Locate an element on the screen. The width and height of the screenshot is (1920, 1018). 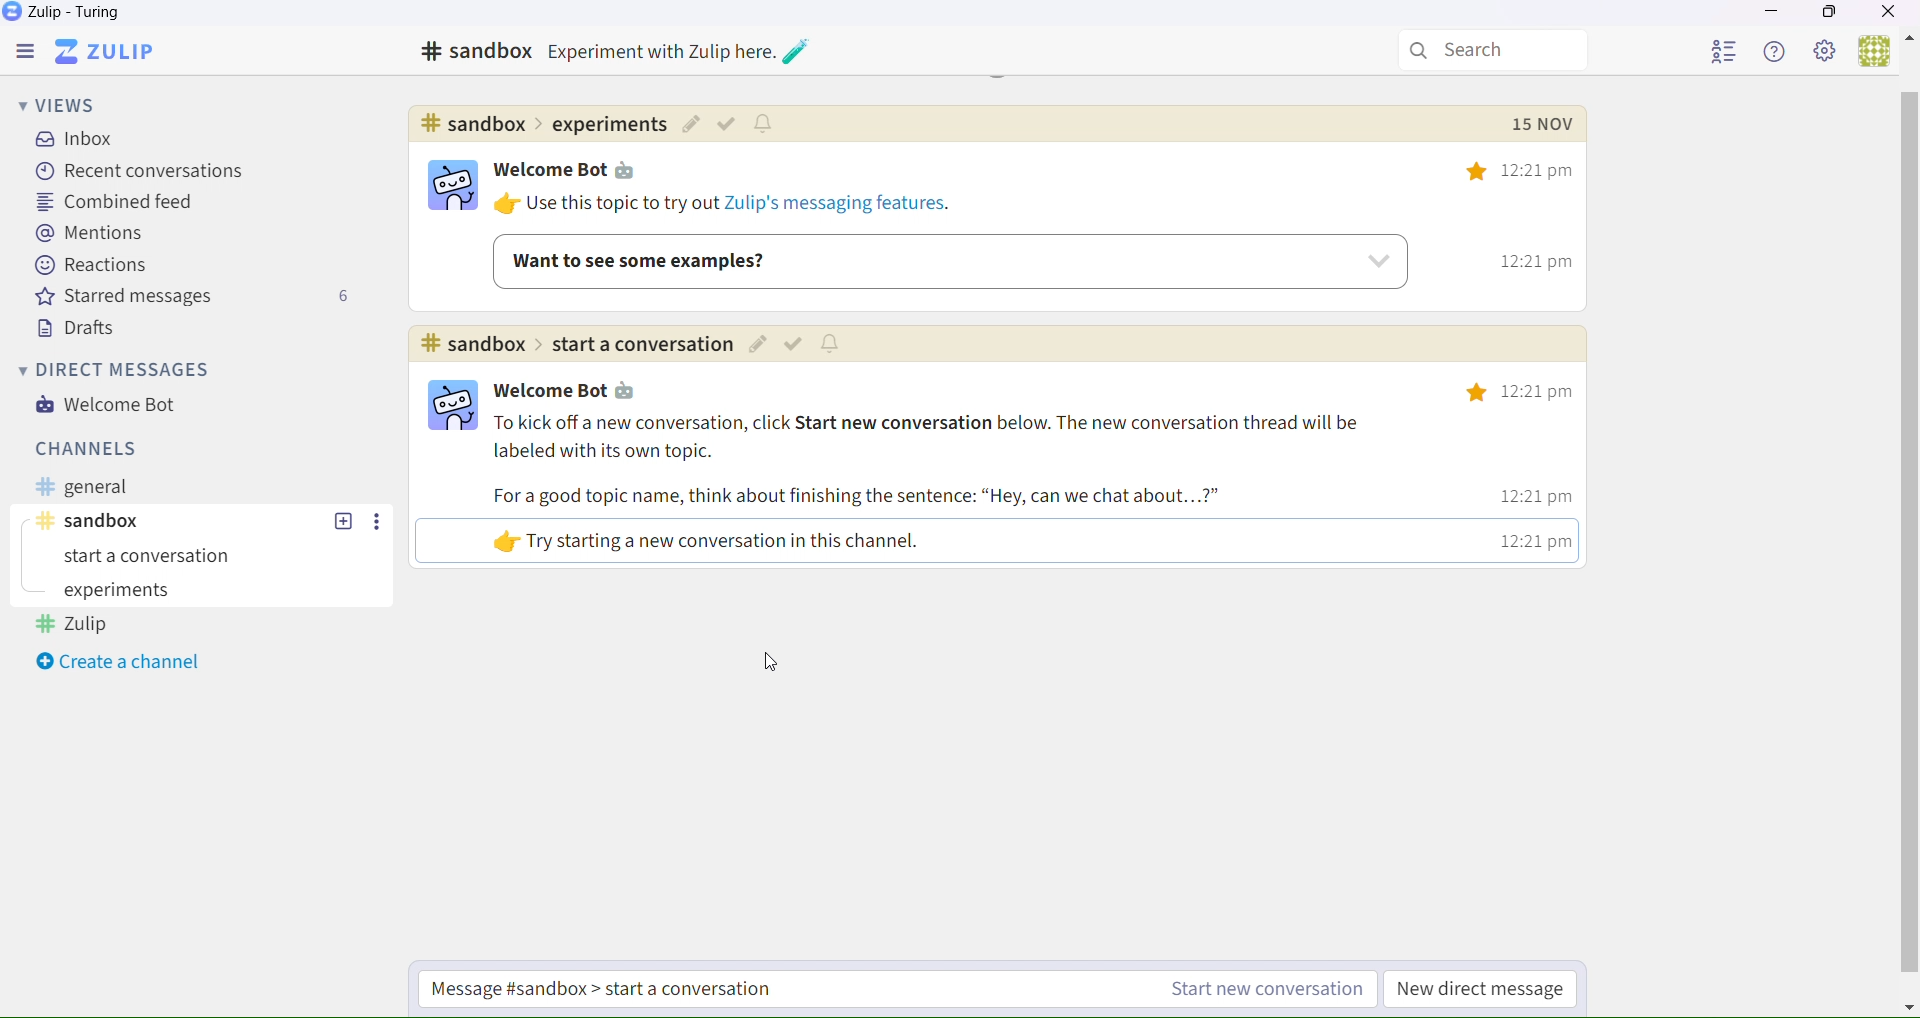
Search is located at coordinates (1494, 51).